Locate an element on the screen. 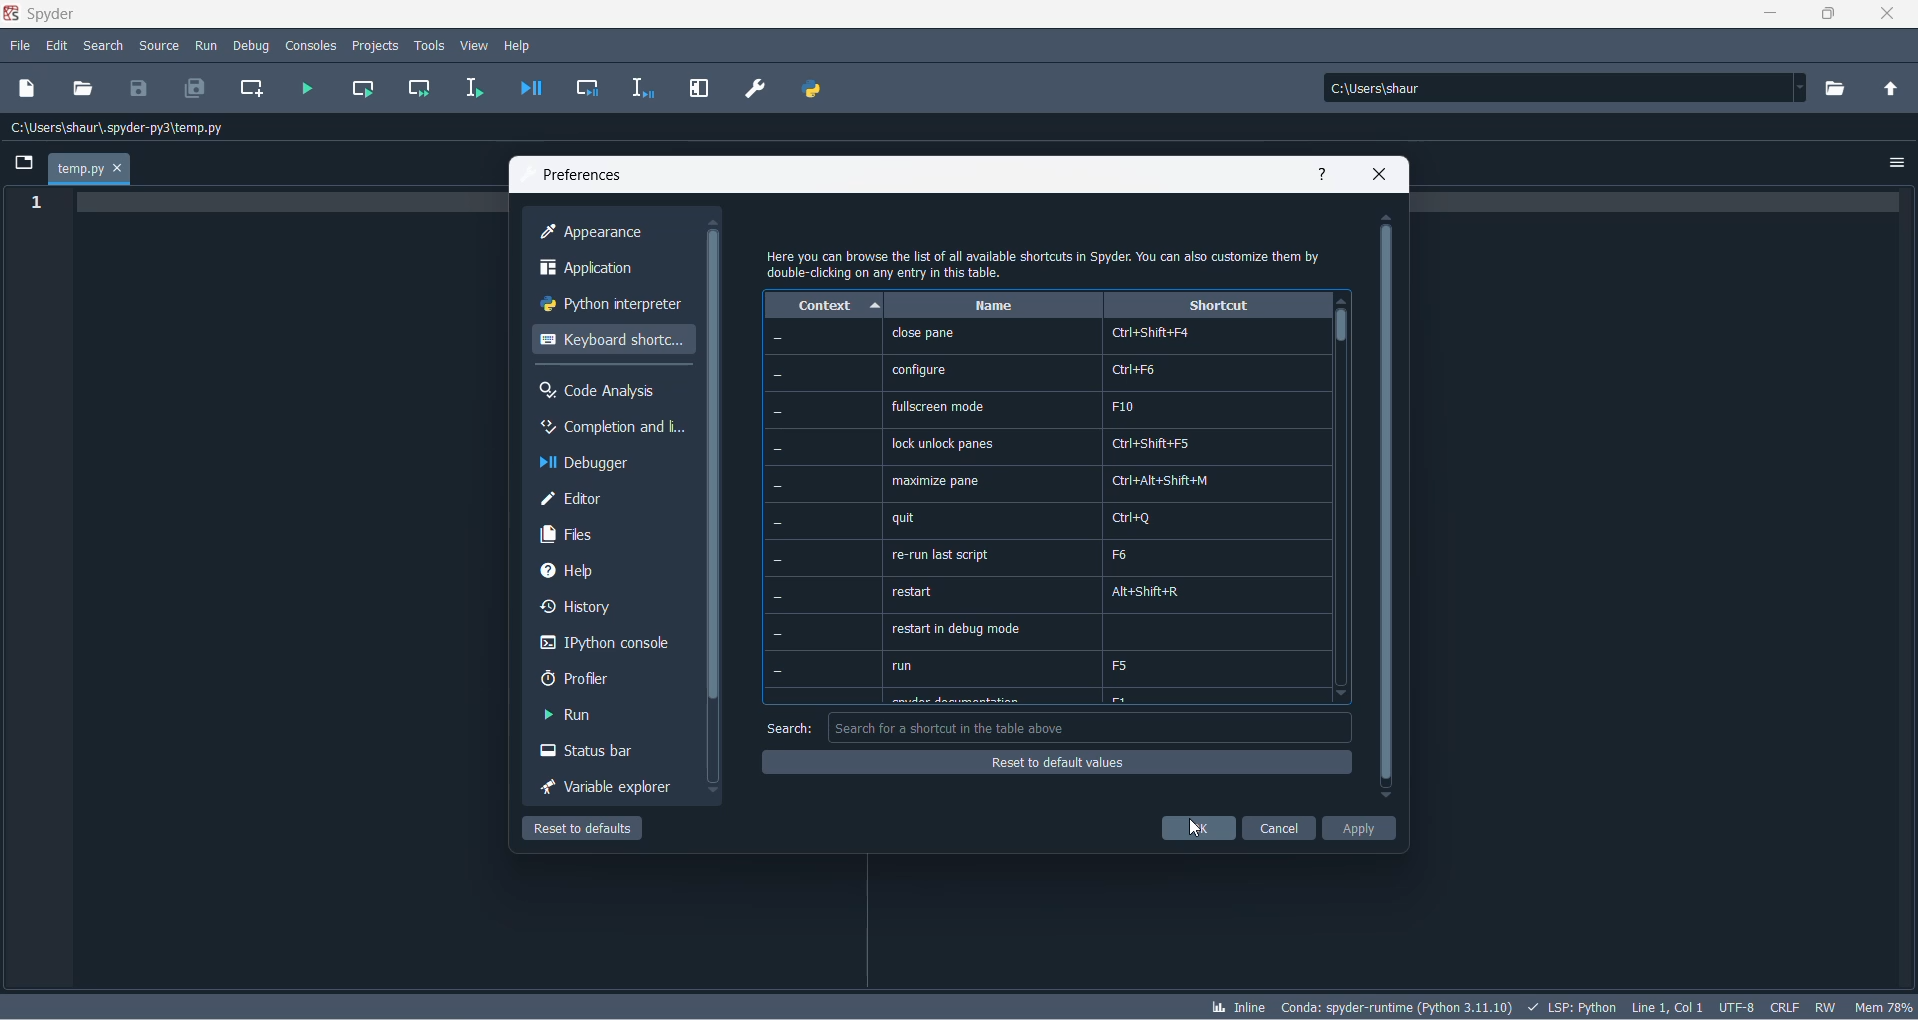  - is located at coordinates (777, 559).